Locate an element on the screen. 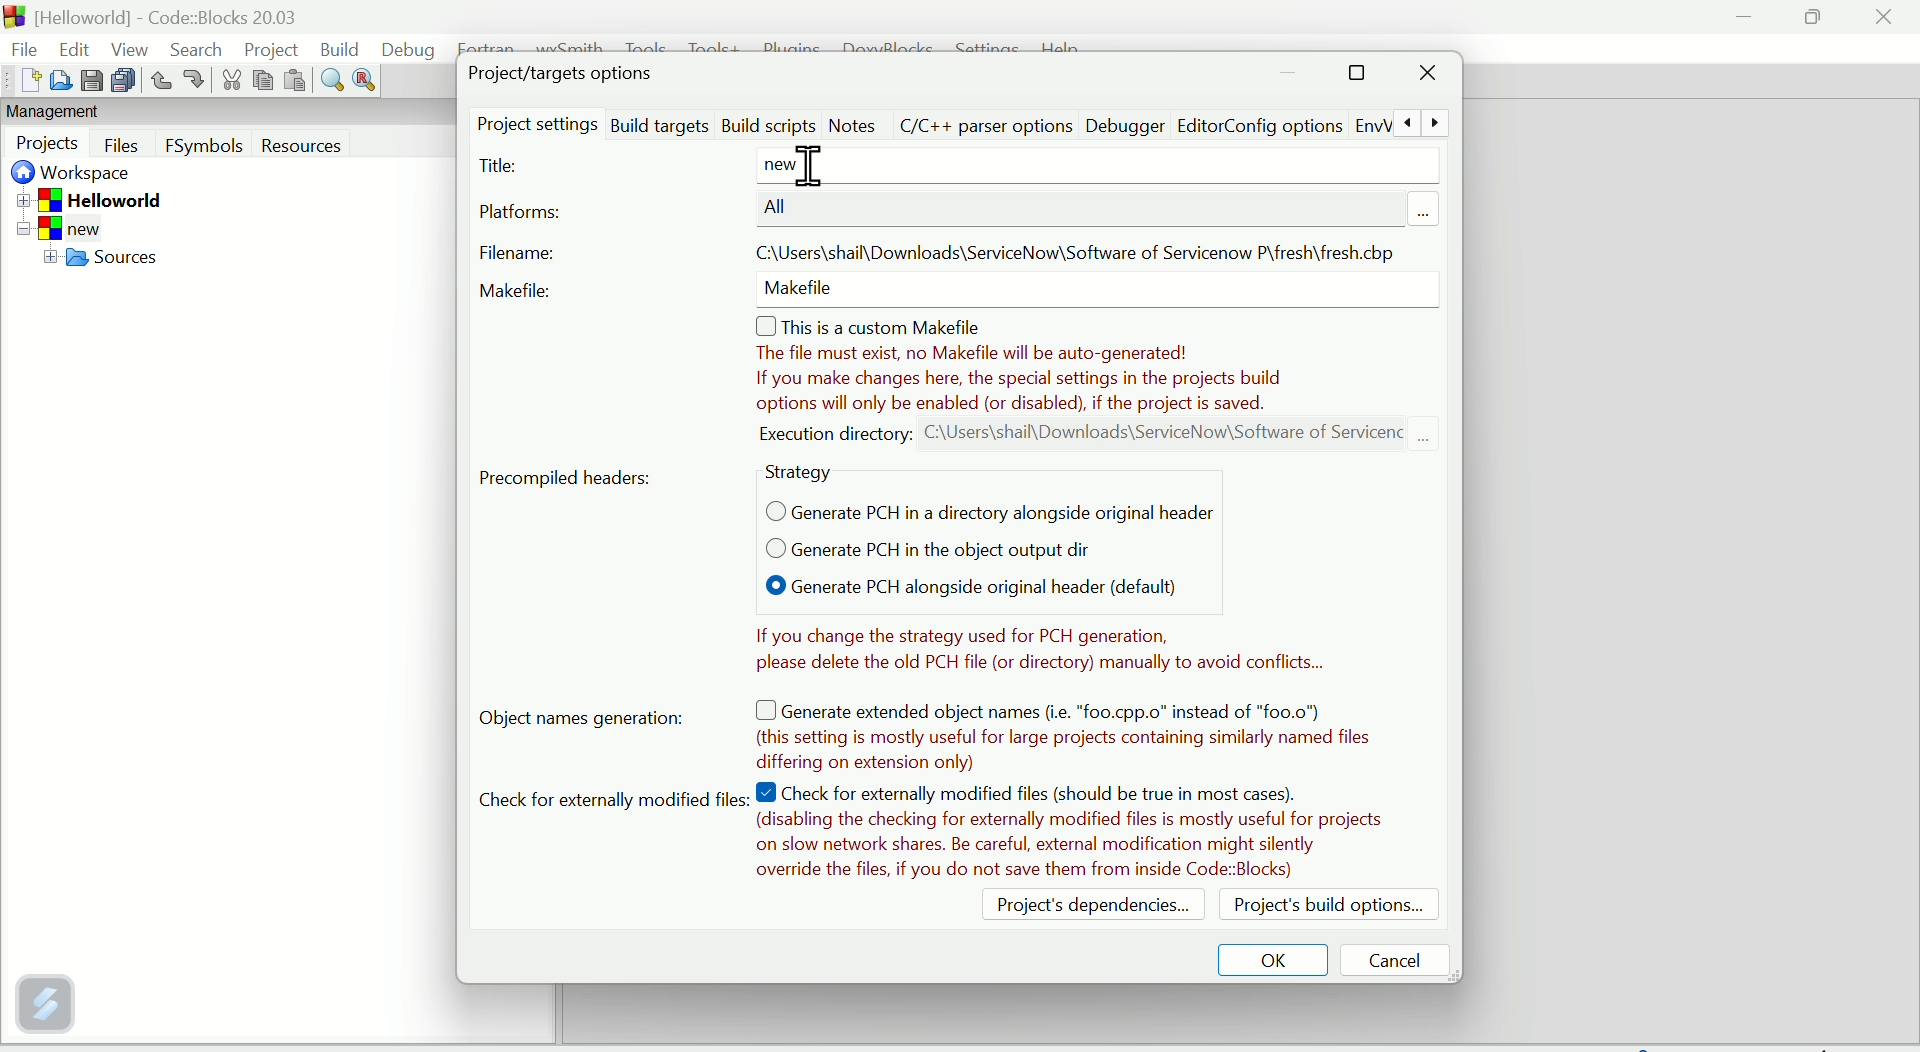 This screenshot has width=1920, height=1052. Cursor is located at coordinates (807, 168).